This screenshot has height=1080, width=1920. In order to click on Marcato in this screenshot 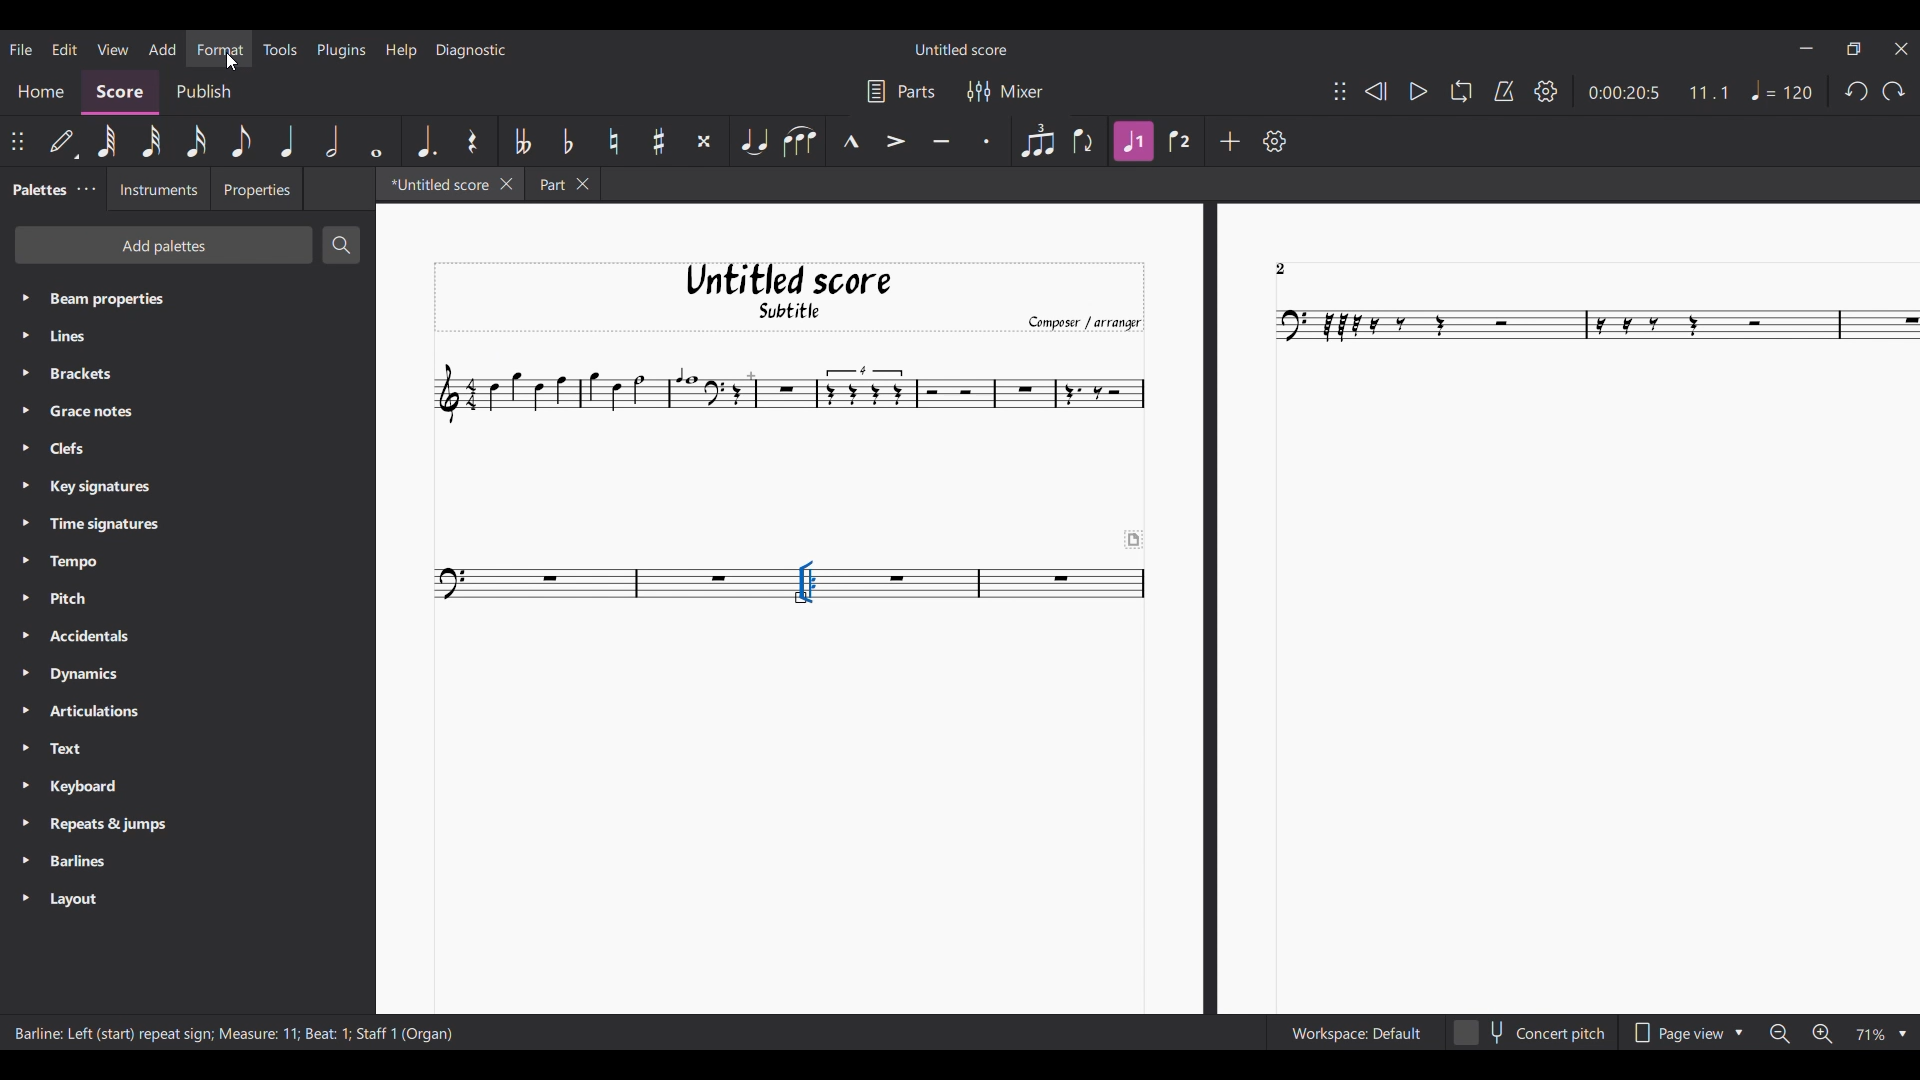, I will do `click(848, 140)`.